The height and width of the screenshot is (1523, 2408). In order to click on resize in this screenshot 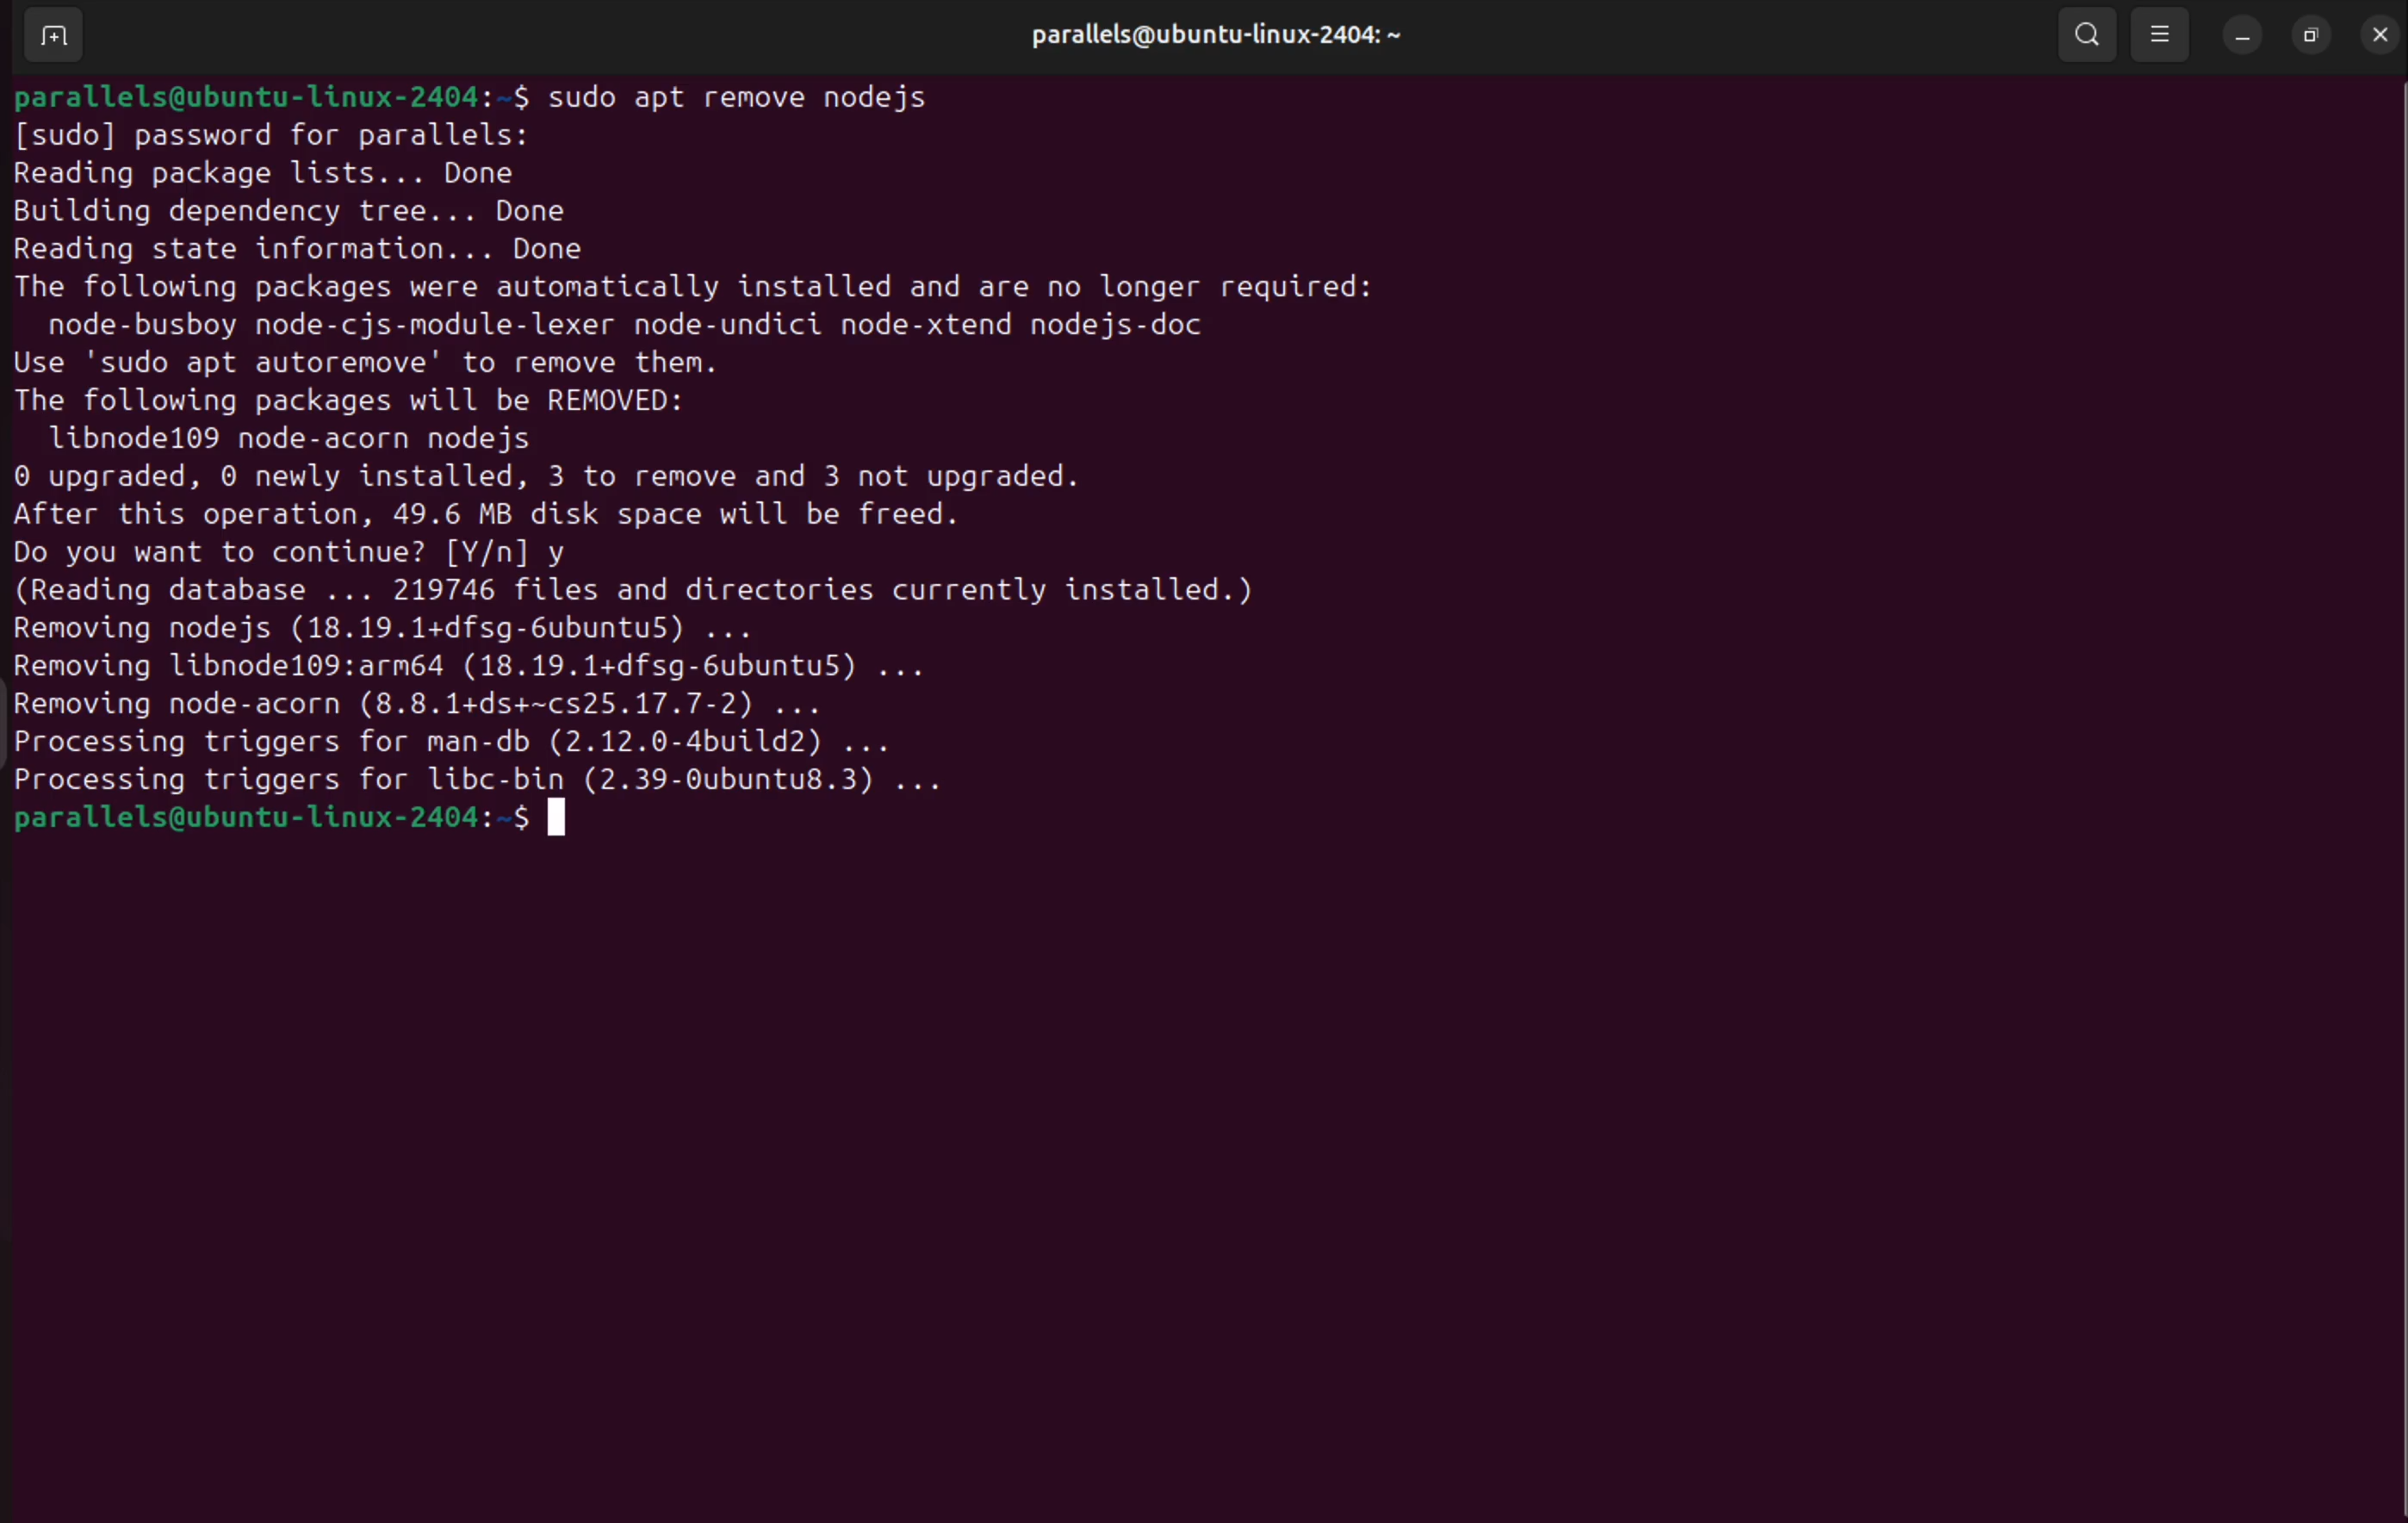, I will do `click(2314, 36)`.